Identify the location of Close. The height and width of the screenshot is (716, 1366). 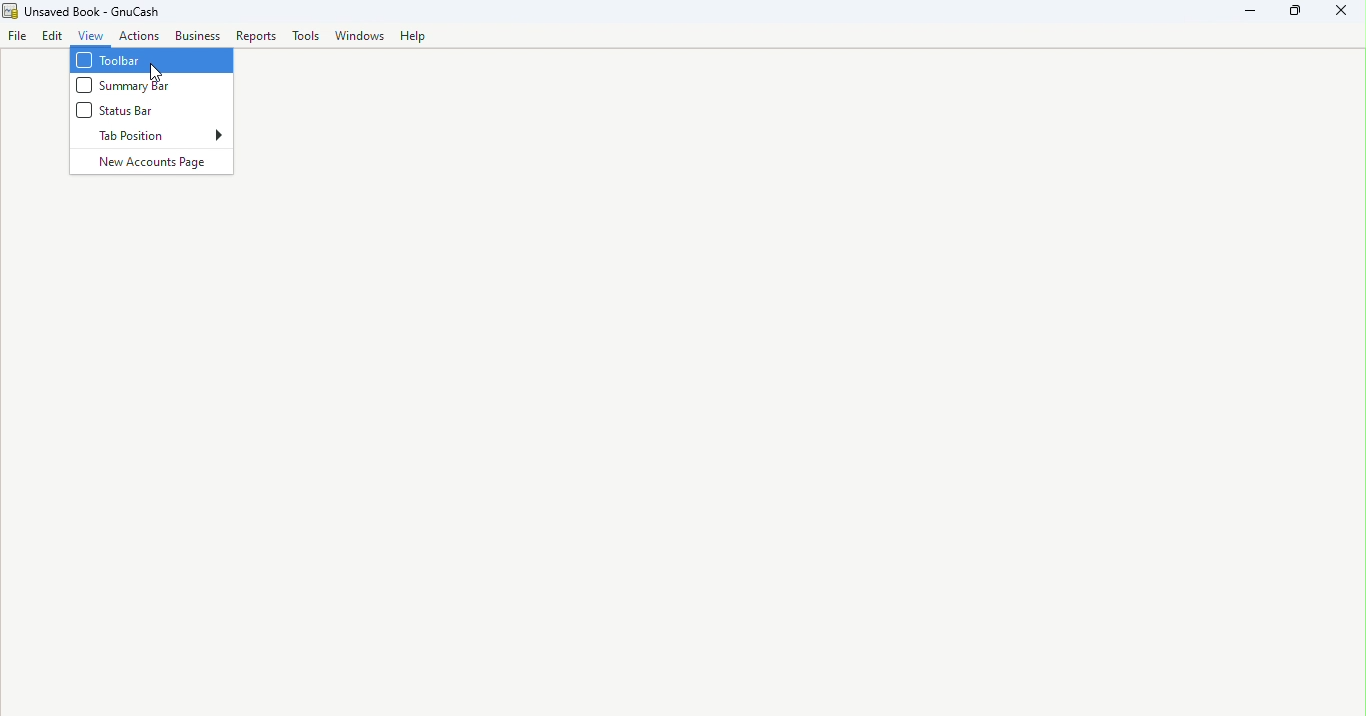
(1337, 13).